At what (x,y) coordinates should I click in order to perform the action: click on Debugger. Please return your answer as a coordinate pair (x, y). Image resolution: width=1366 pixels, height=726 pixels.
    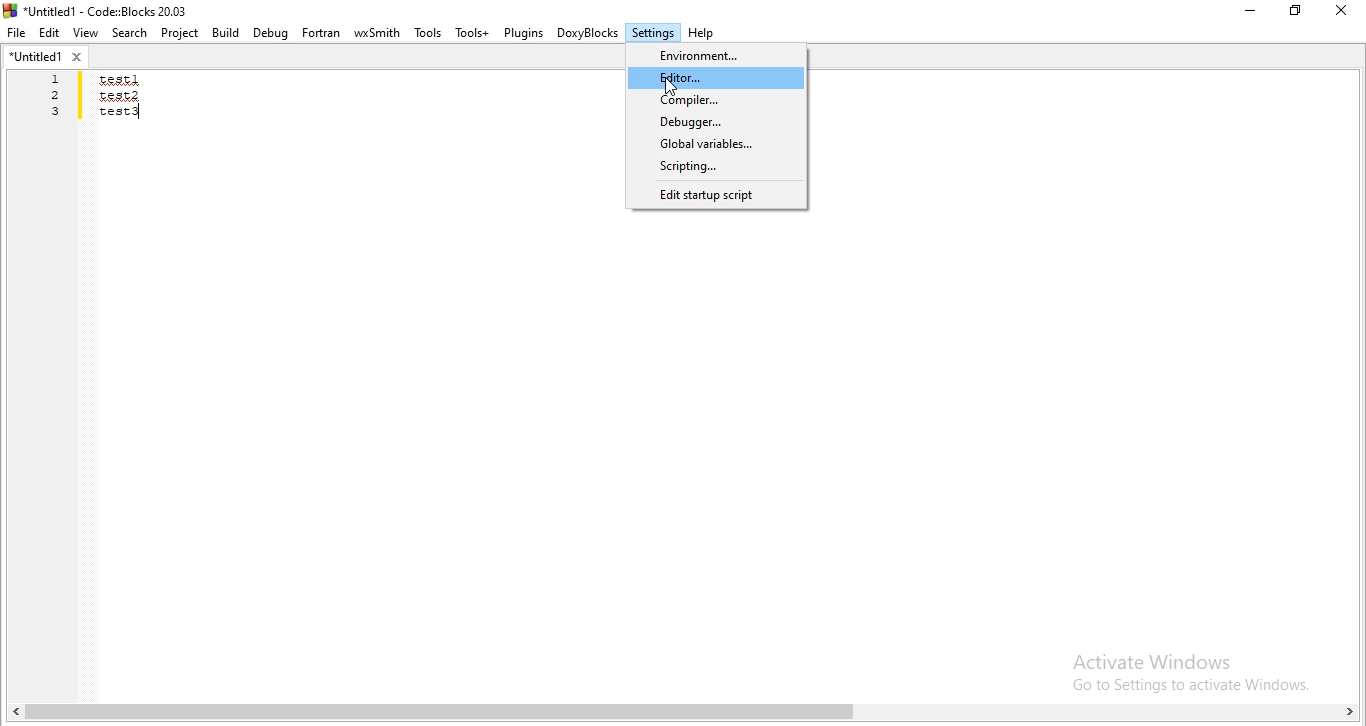
    Looking at the image, I should click on (717, 122).